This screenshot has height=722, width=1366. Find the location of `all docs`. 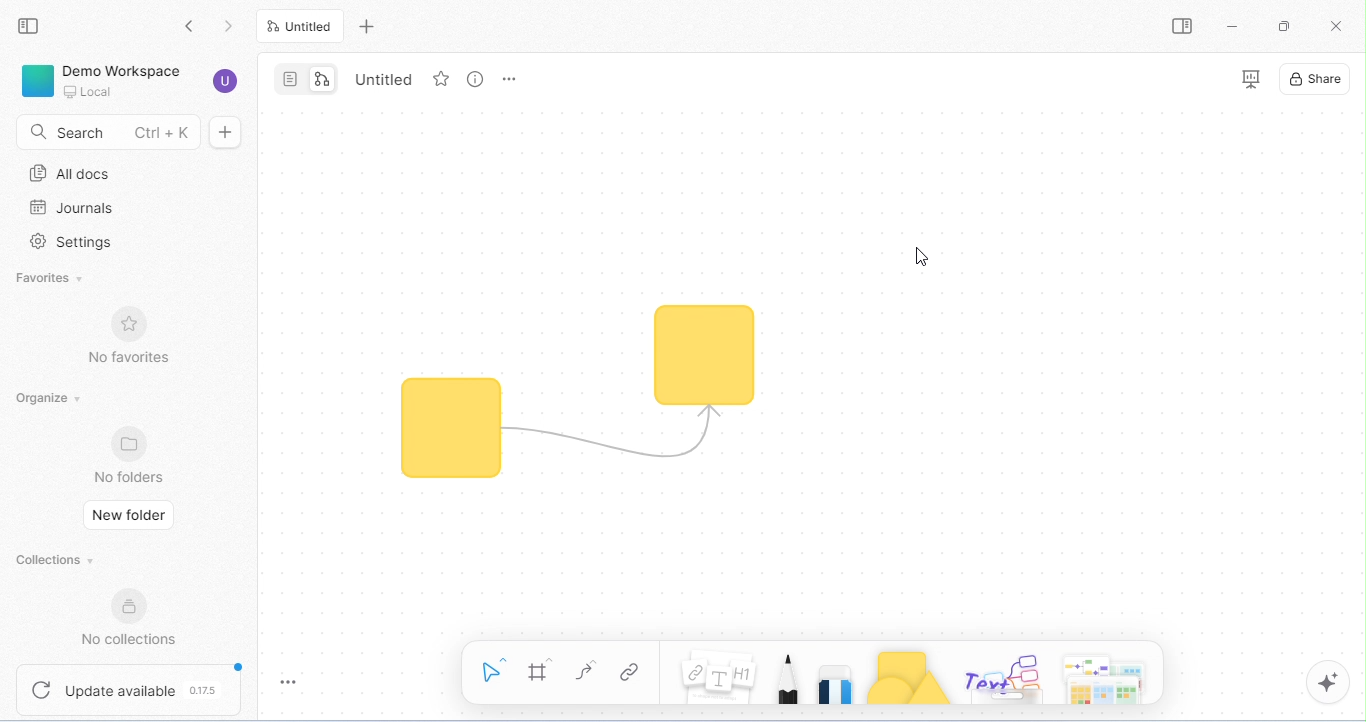

all docs is located at coordinates (72, 174).